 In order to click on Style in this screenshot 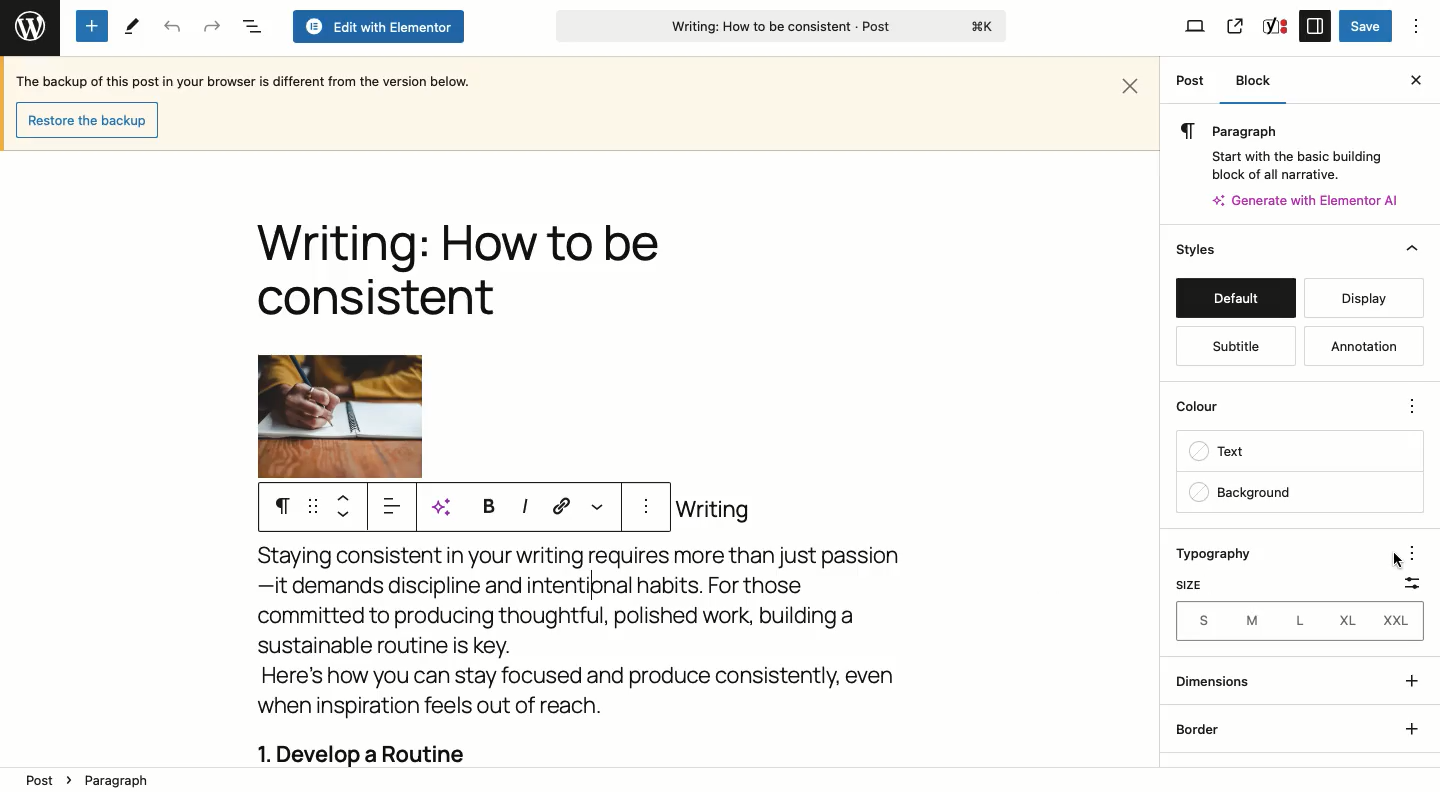, I will do `click(1198, 249)`.